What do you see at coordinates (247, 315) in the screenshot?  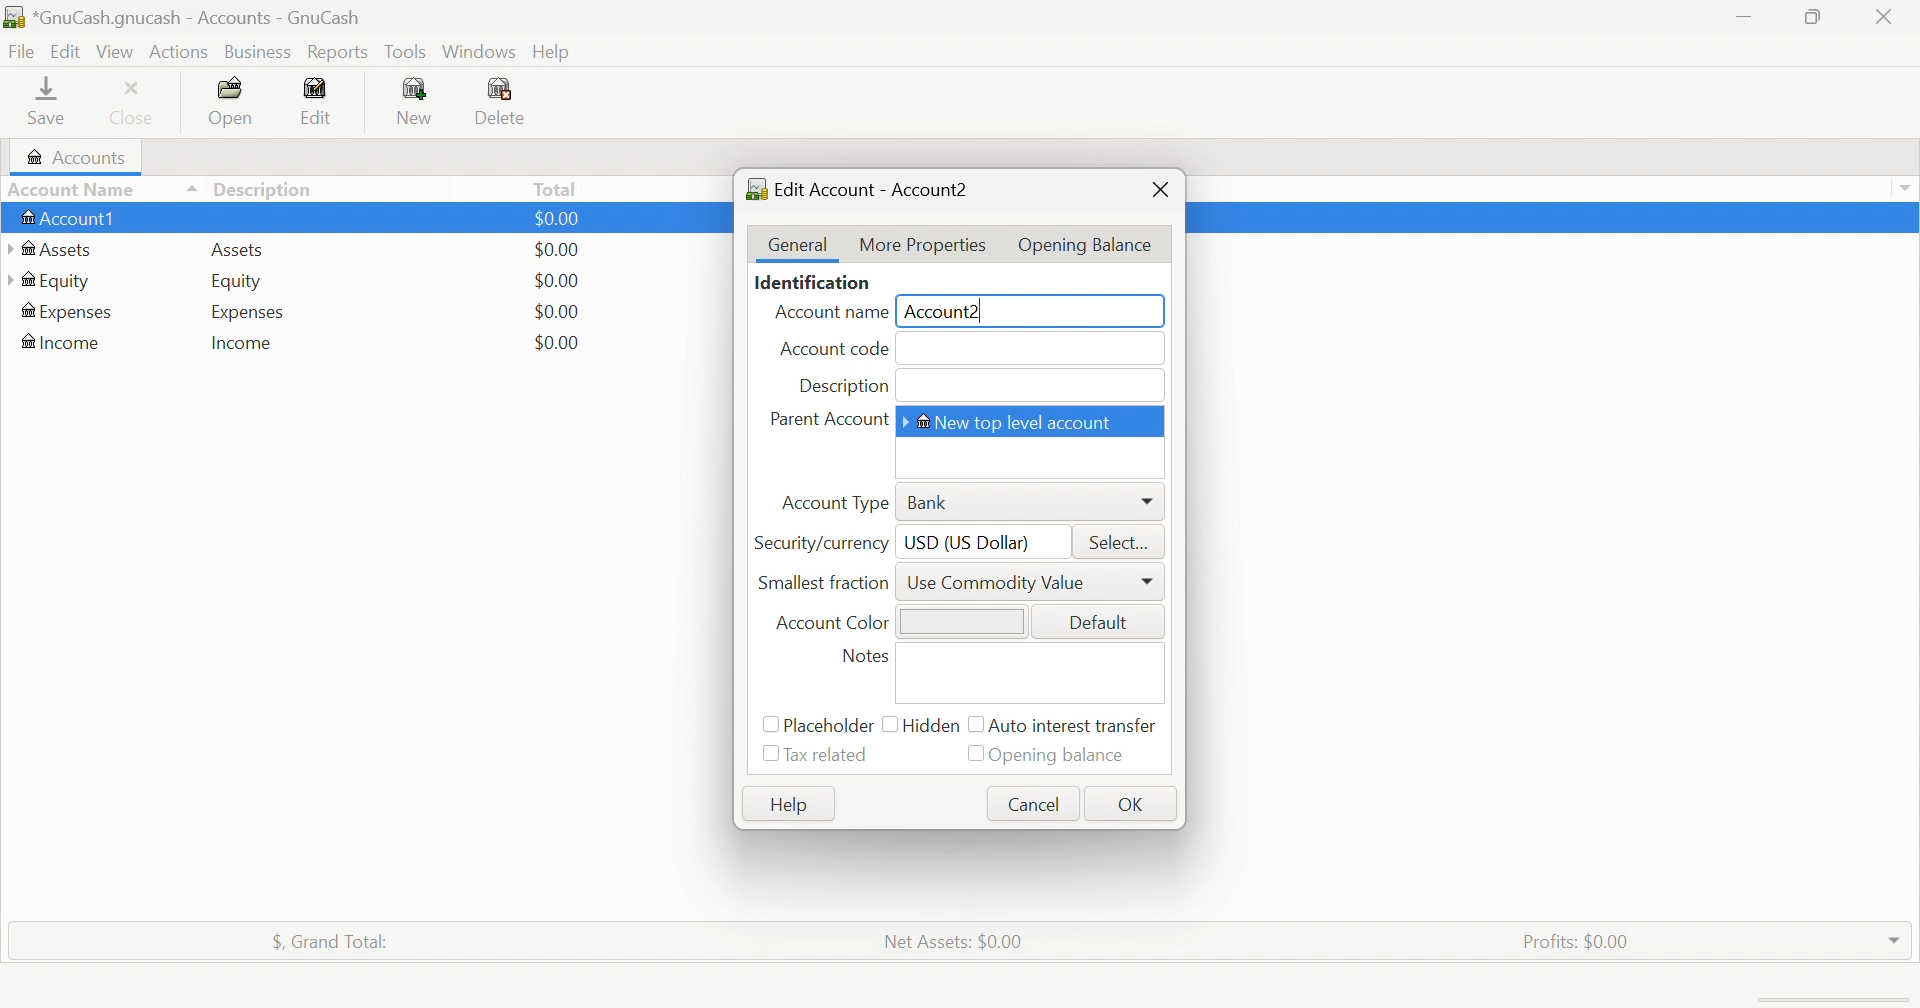 I see `Expenses` at bounding box center [247, 315].